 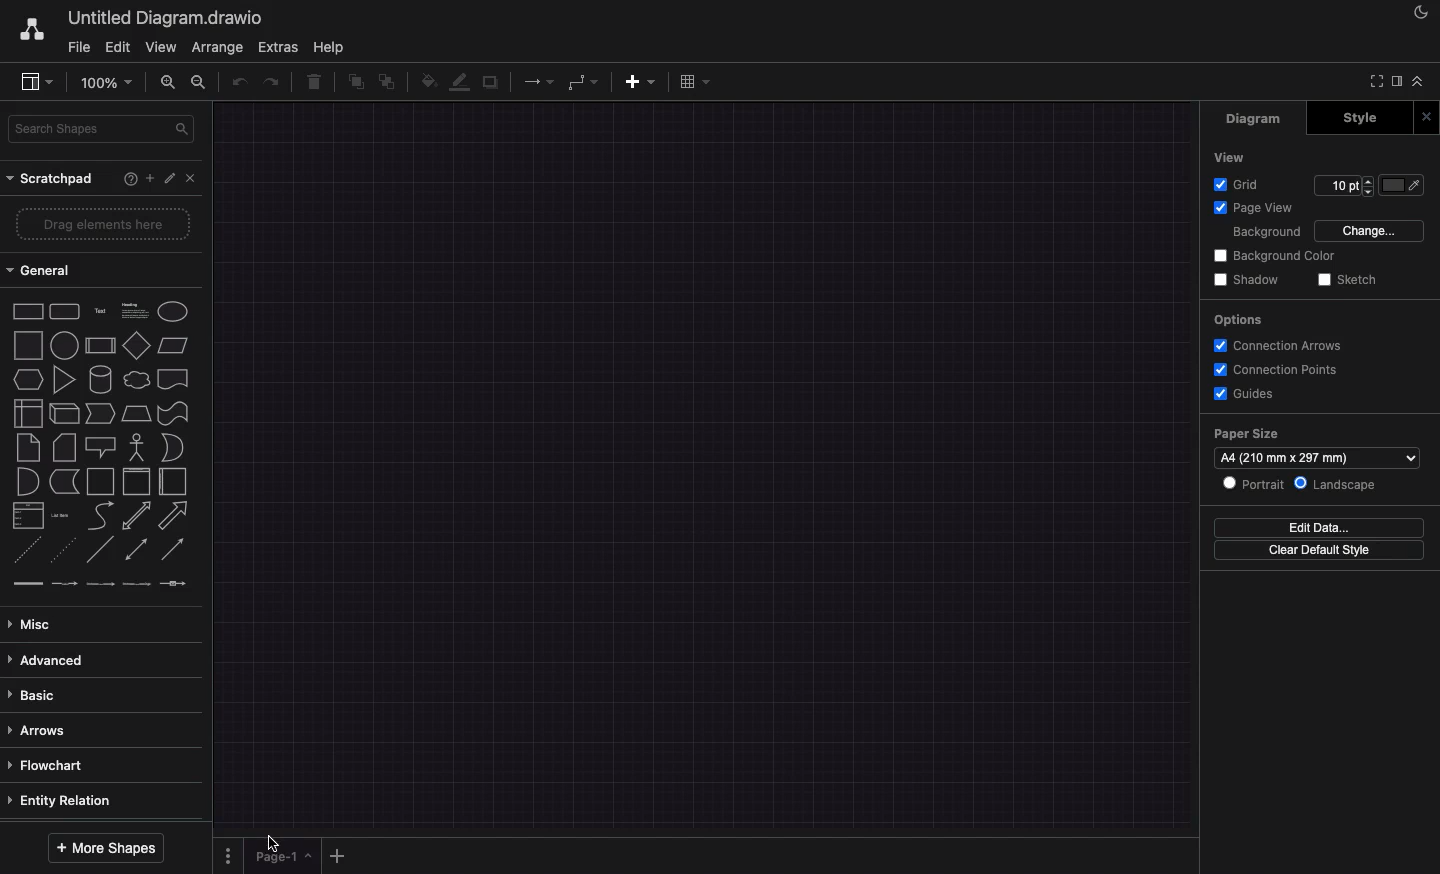 What do you see at coordinates (103, 224) in the screenshot?
I see `drag elements` at bounding box center [103, 224].